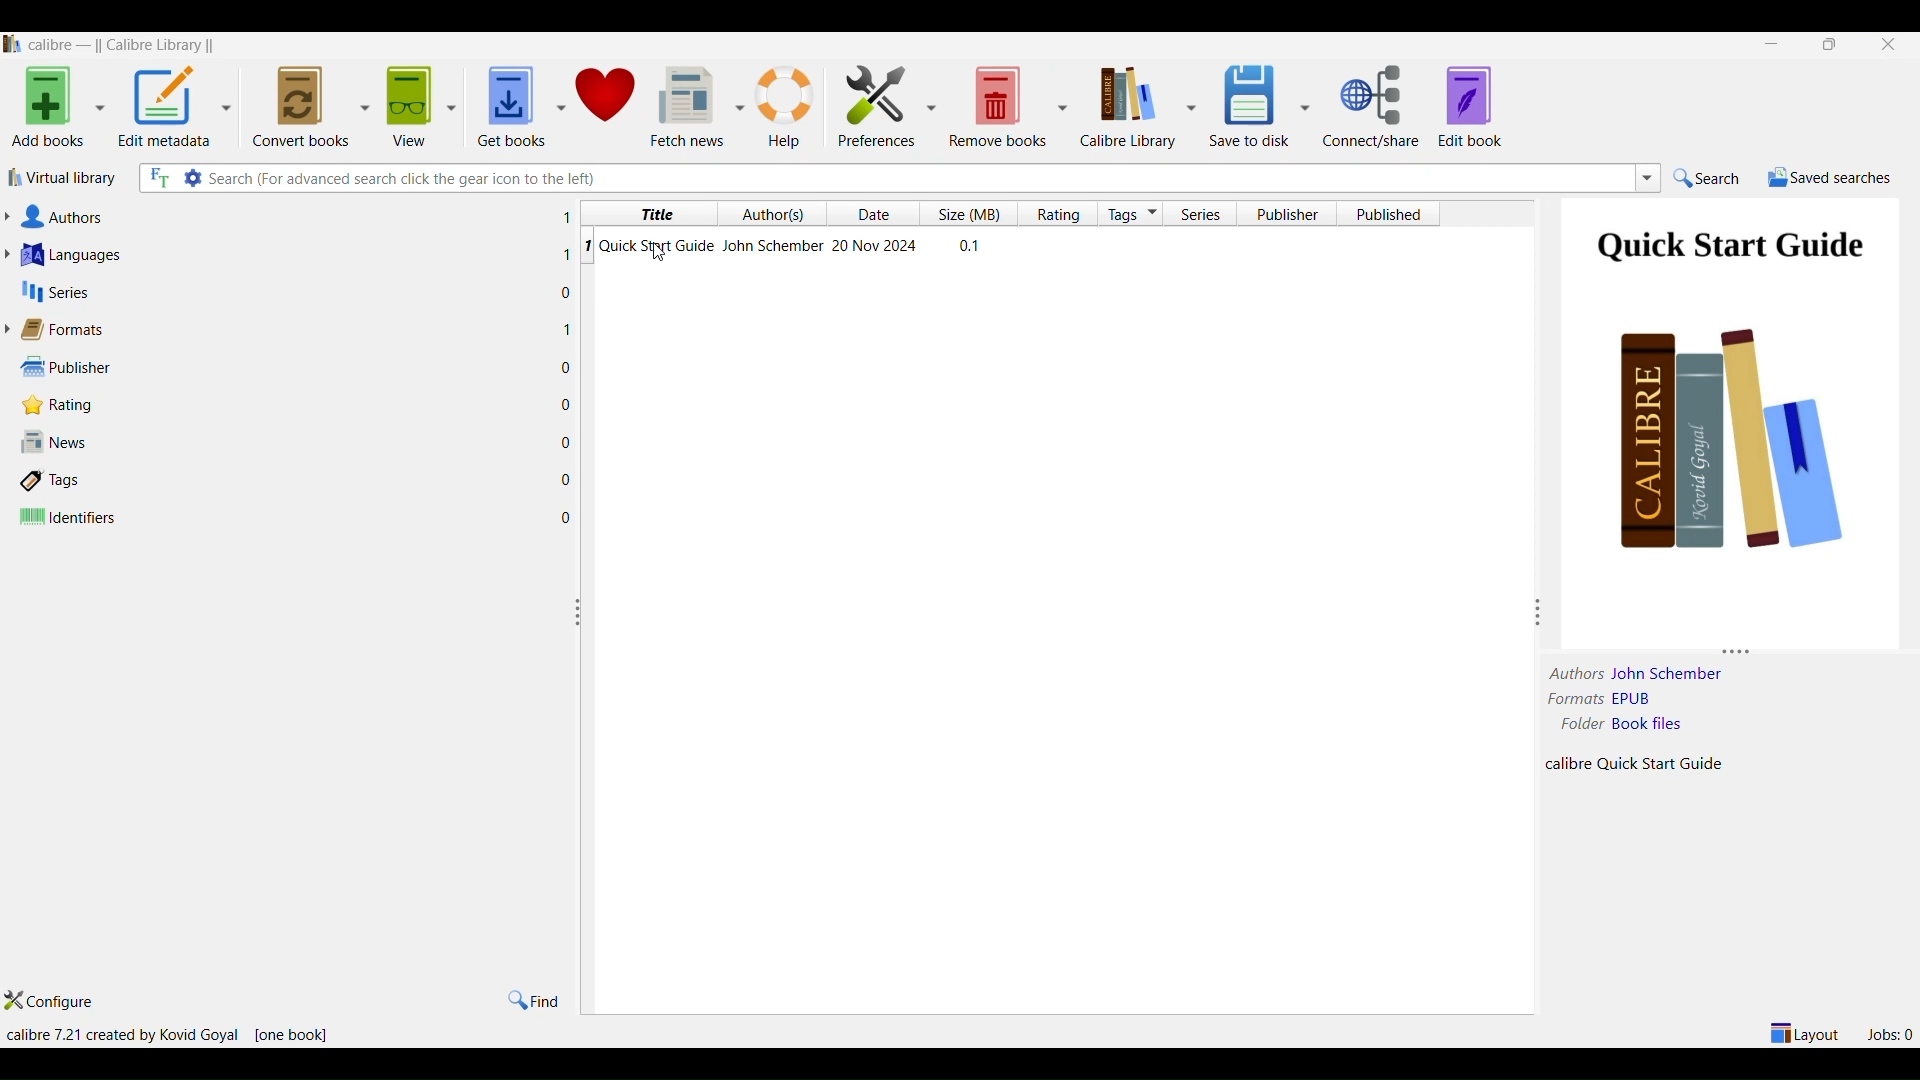 Image resolution: width=1920 pixels, height=1080 pixels. Describe the element at coordinates (229, 105) in the screenshot. I see `edit metadata options dropdown button` at that location.